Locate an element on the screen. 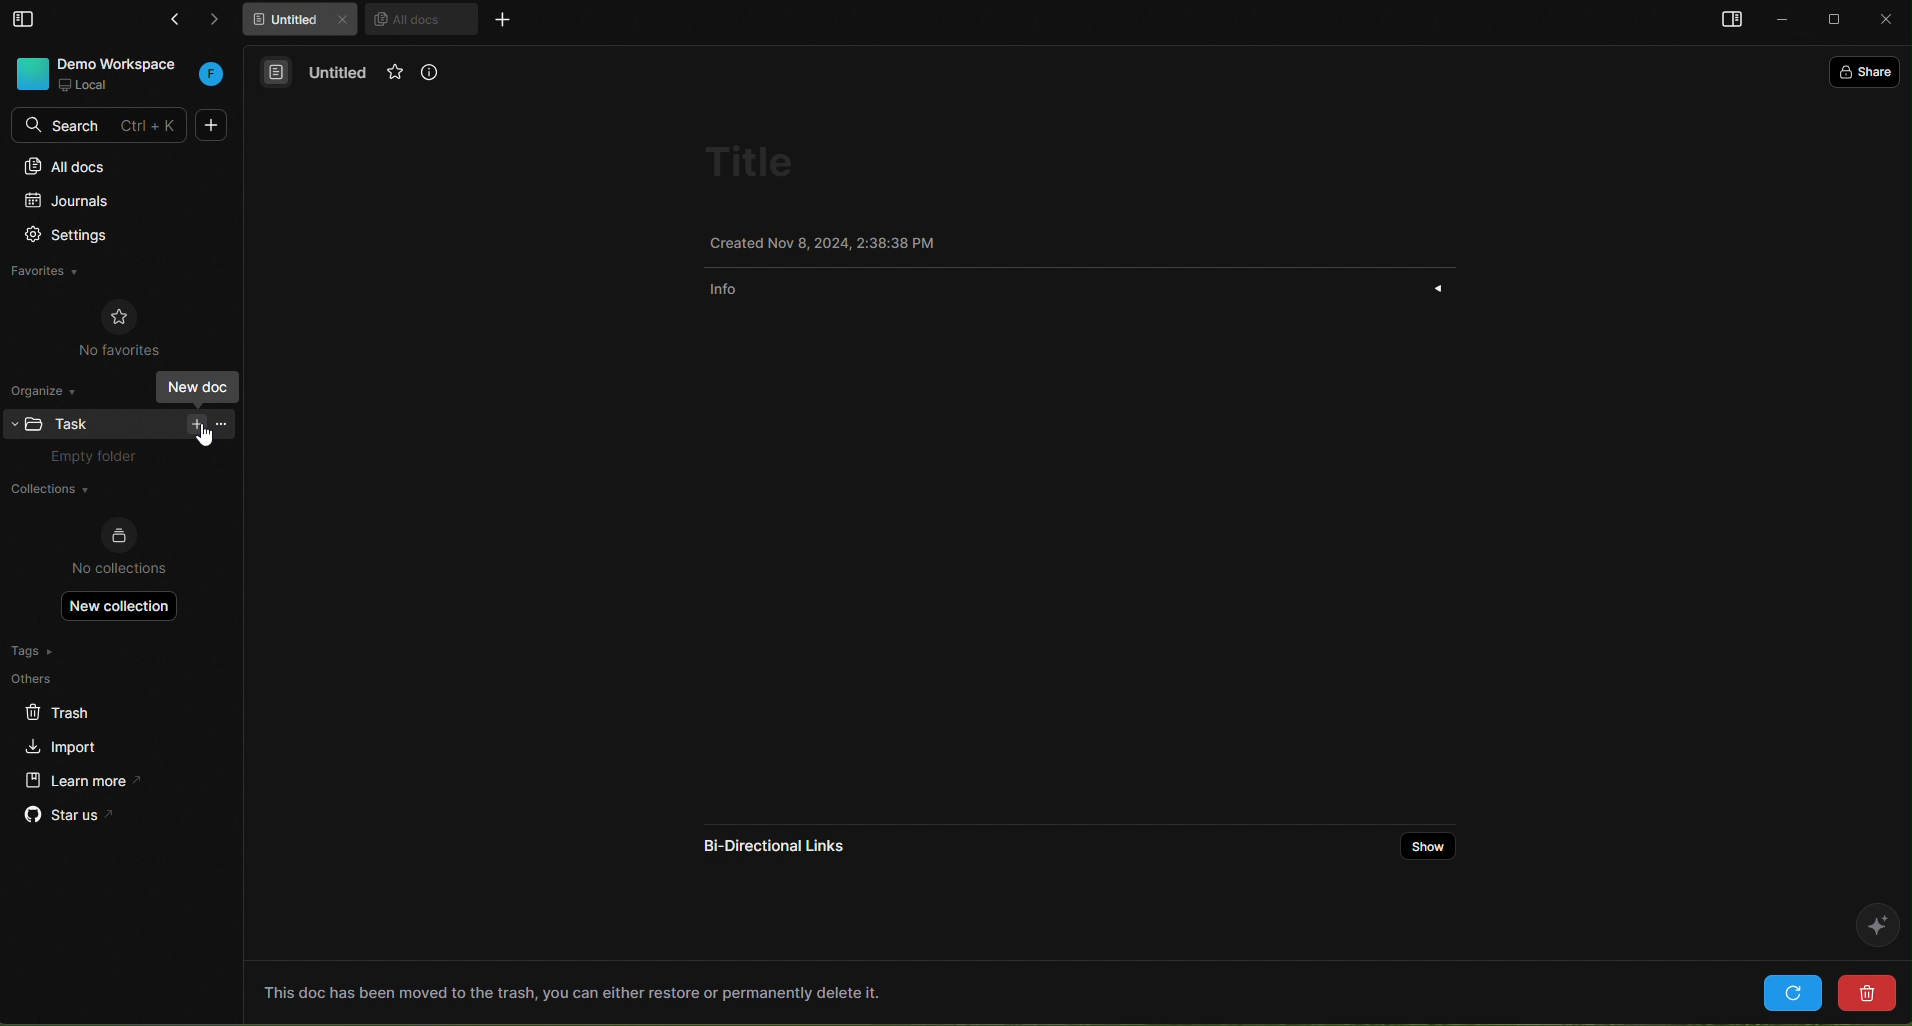  all docs is located at coordinates (117, 165).